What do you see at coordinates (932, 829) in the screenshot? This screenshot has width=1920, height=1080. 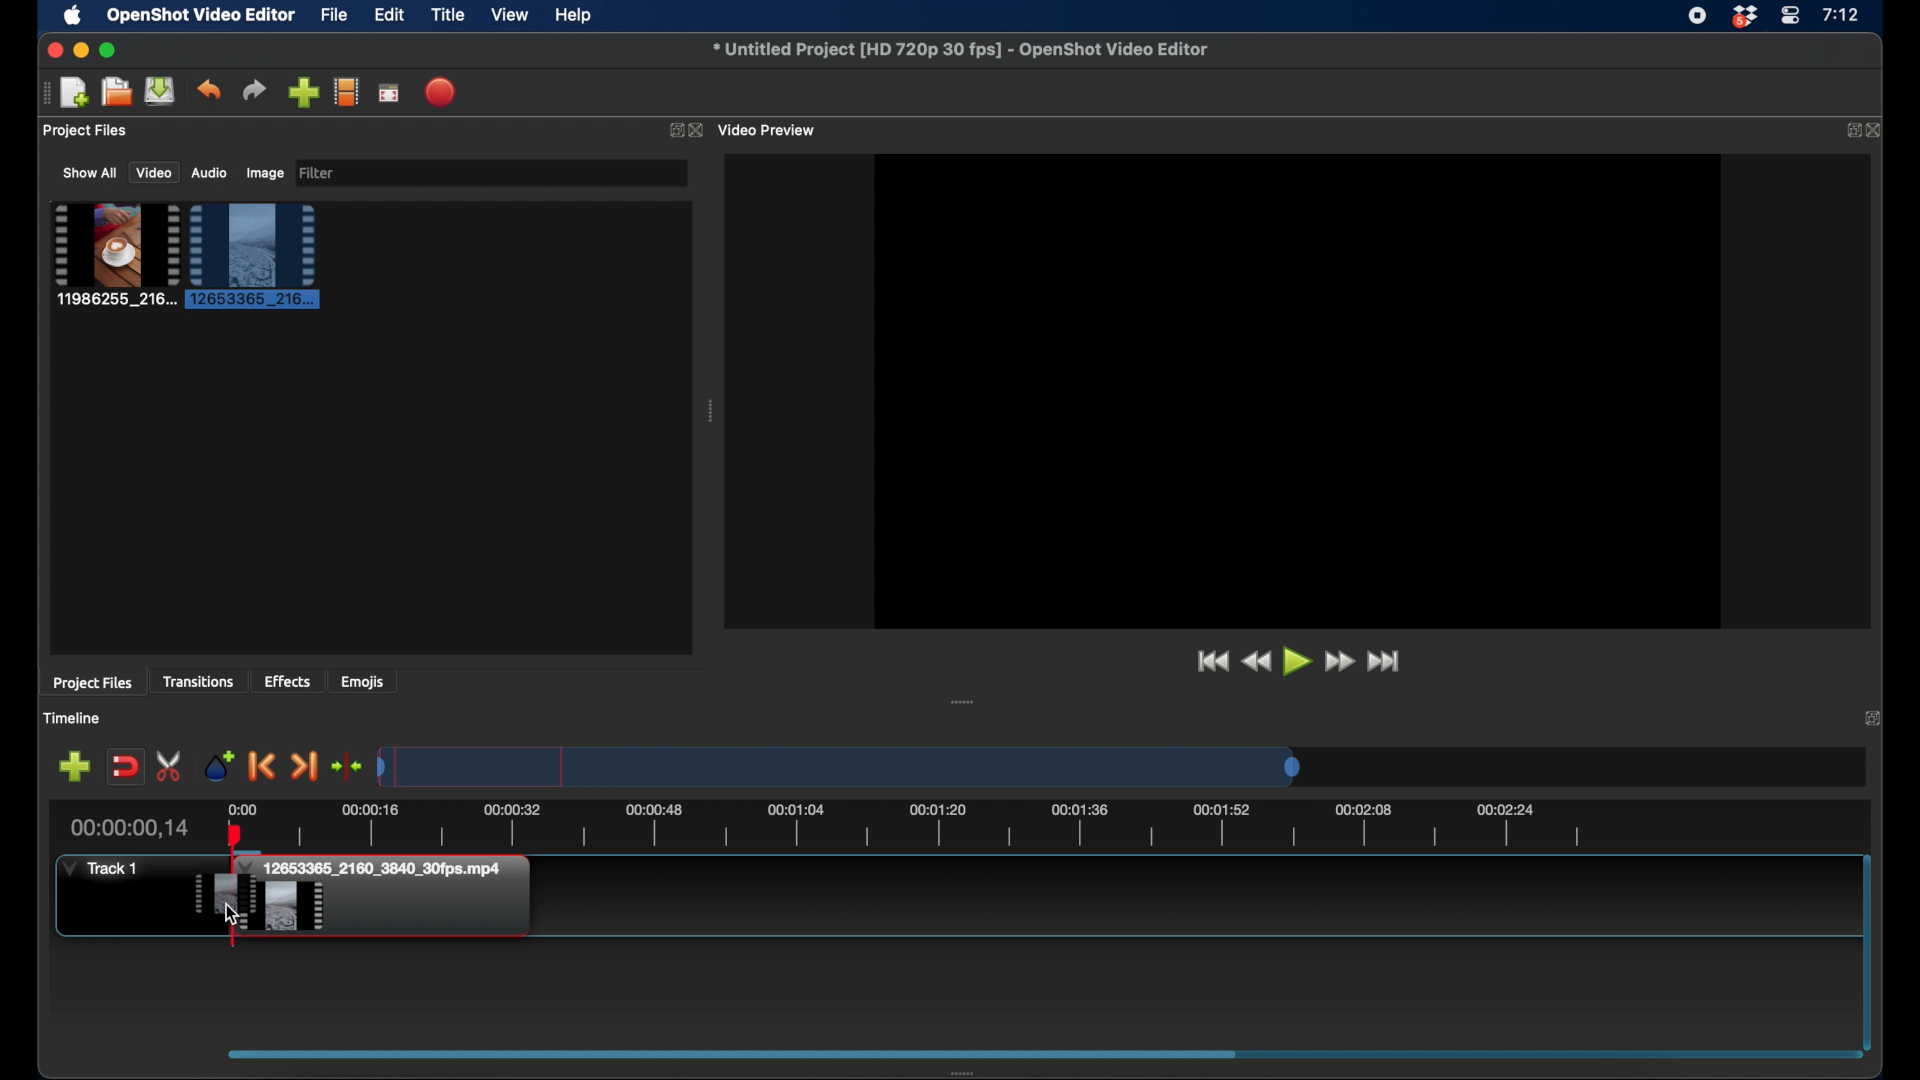 I see `timeline` at bounding box center [932, 829].